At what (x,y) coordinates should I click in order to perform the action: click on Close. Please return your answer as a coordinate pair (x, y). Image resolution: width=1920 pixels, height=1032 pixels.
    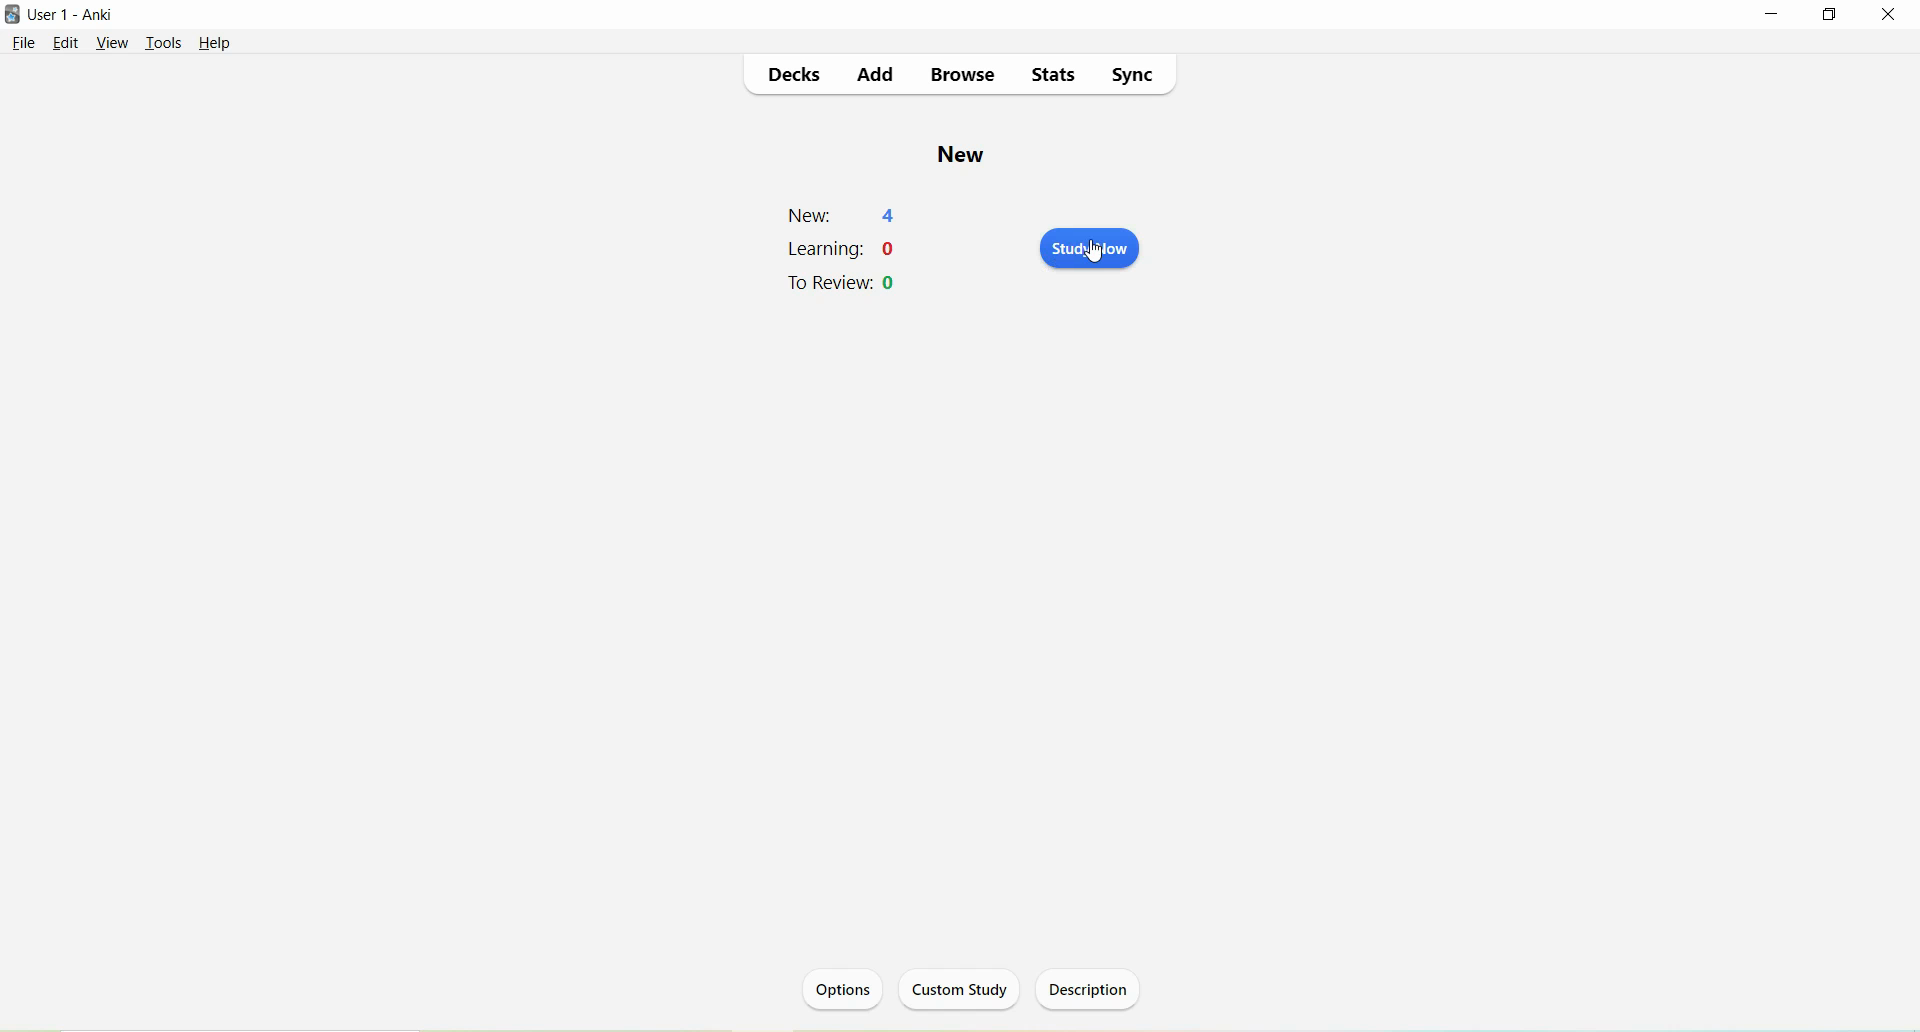
    Looking at the image, I should click on (1890, 14).